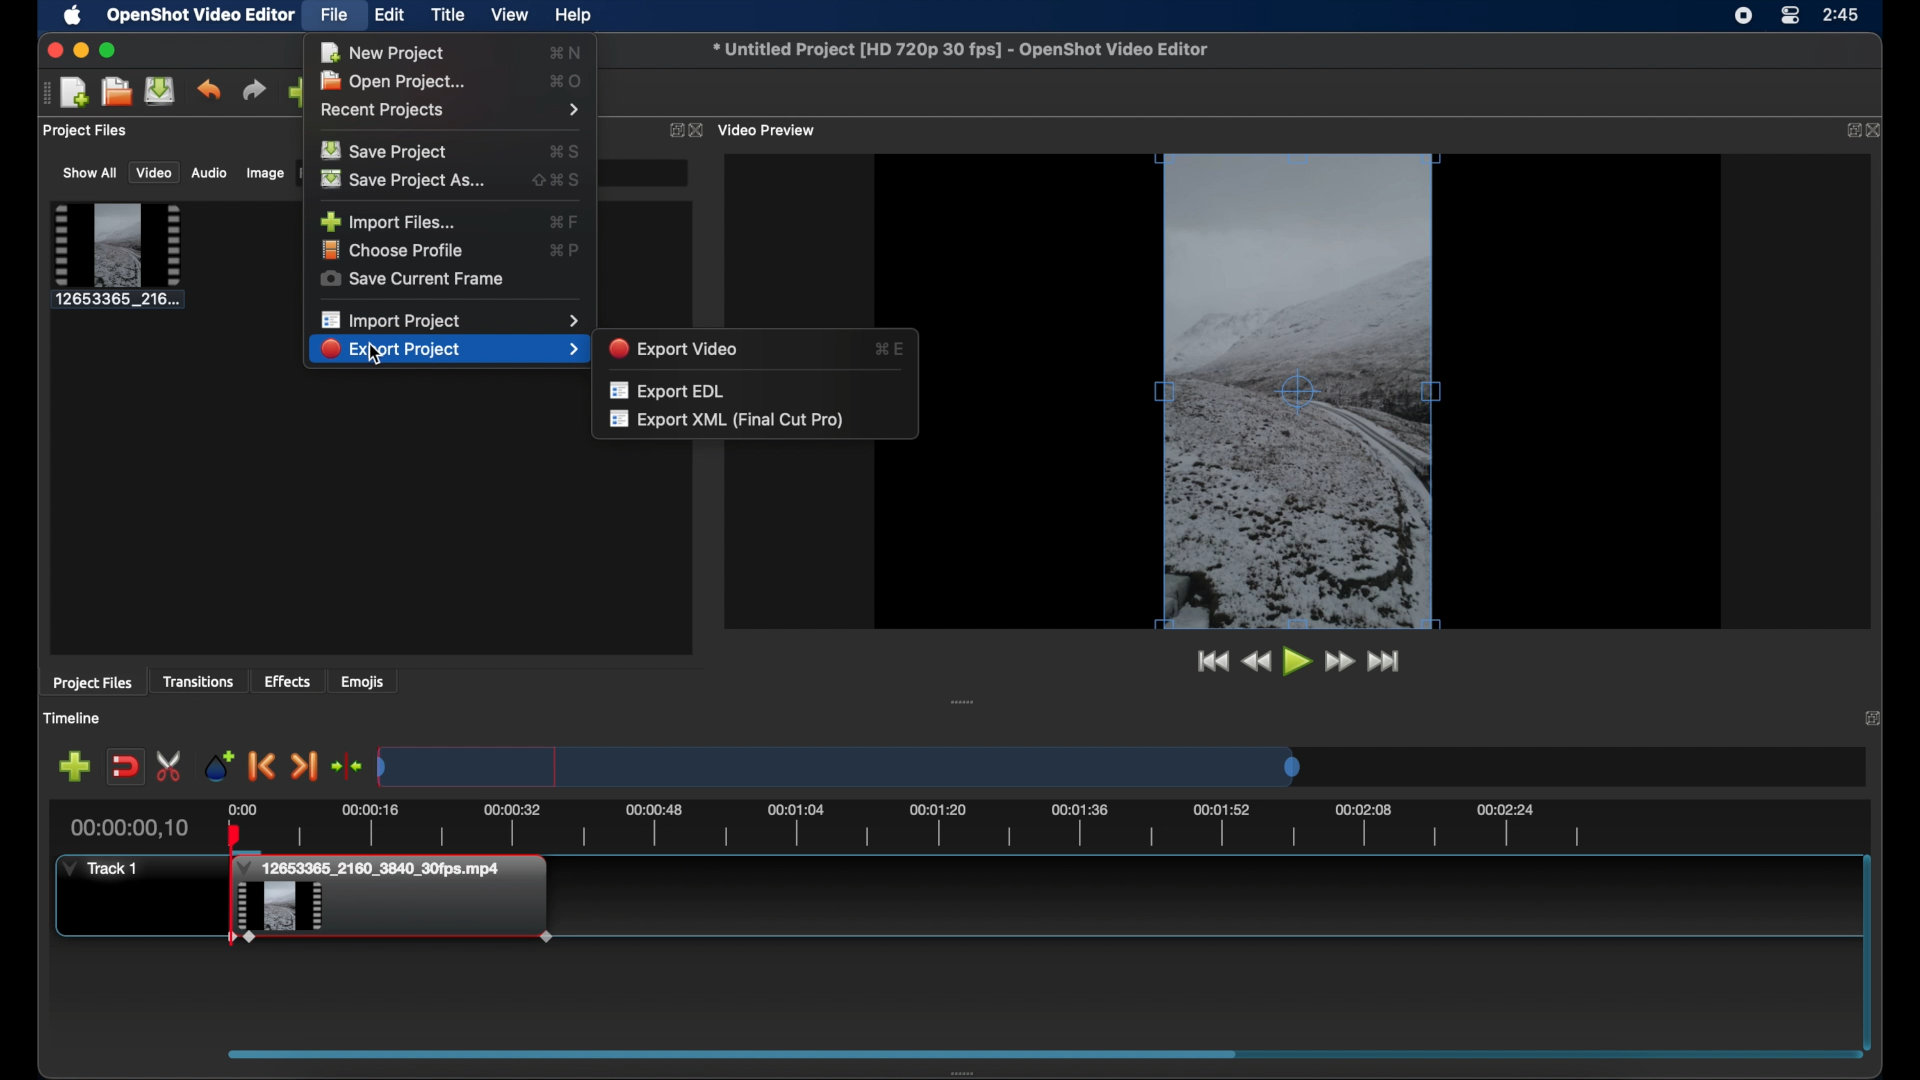  I want to click on recent projects menu, so click(453, 111).